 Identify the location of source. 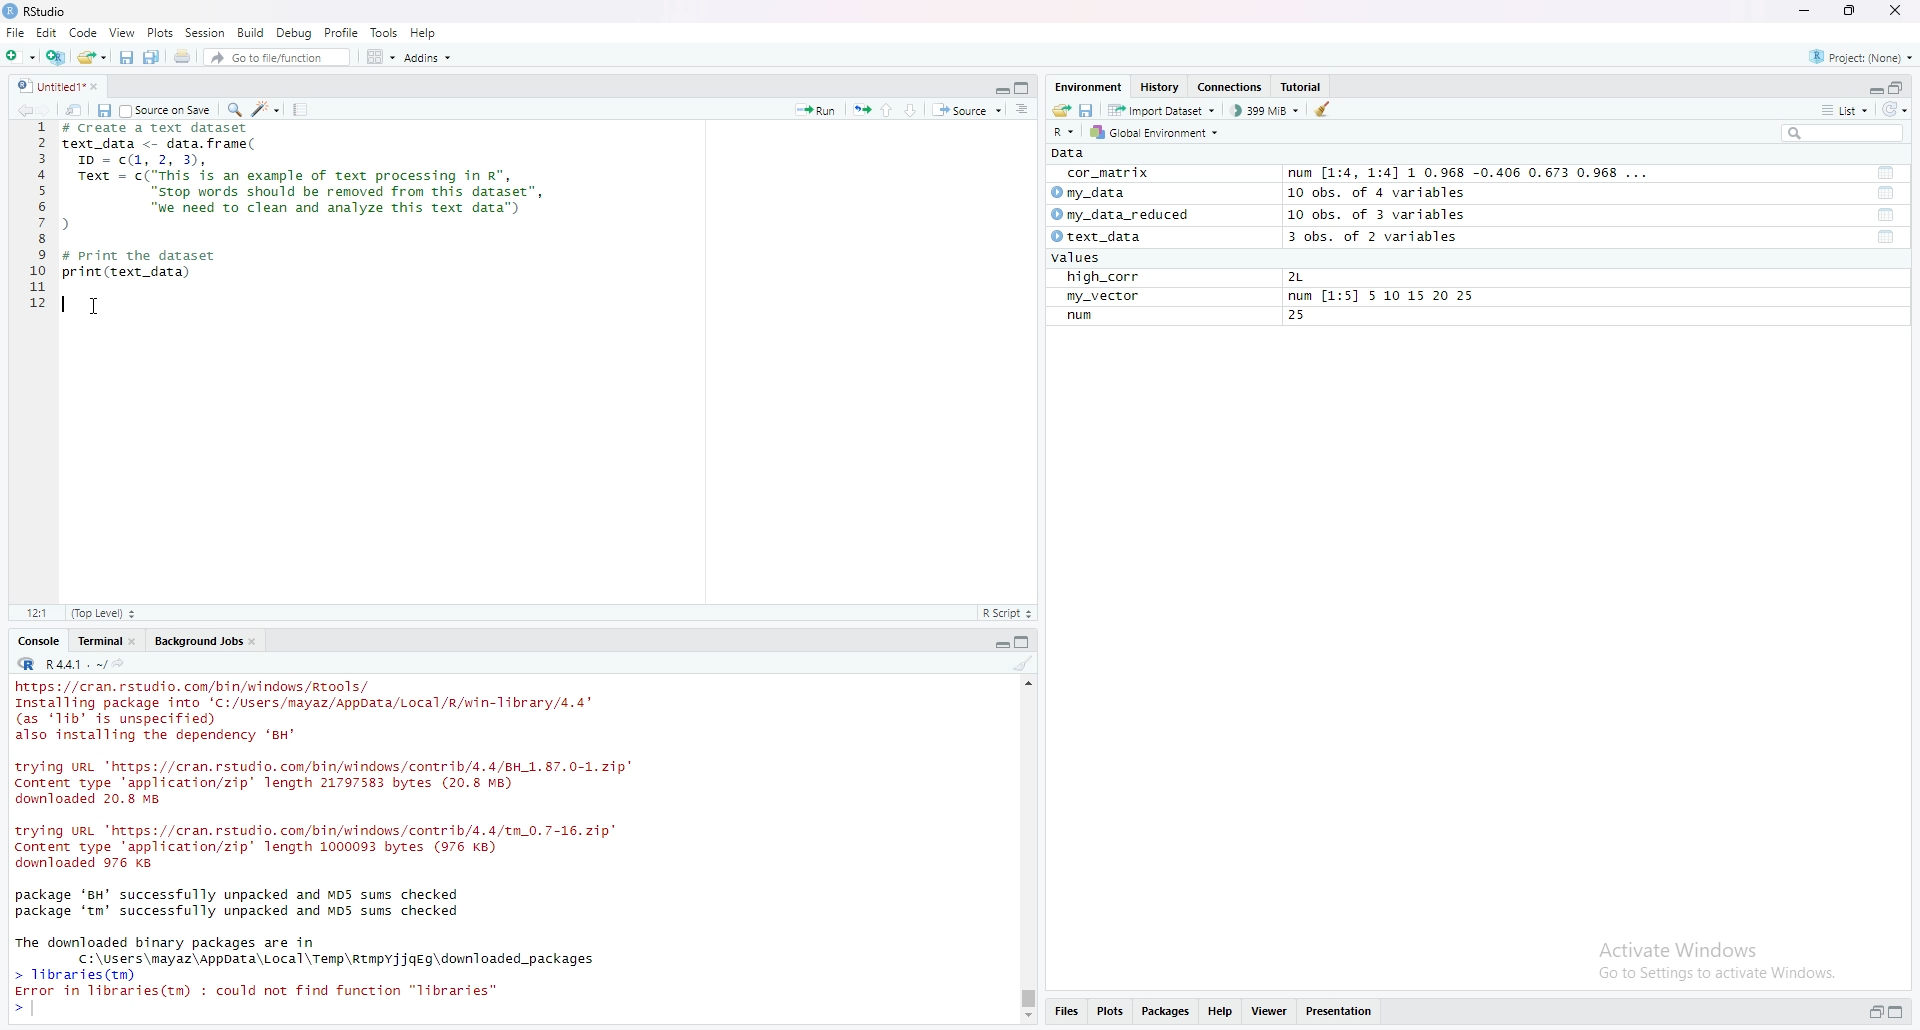
(967, 111).